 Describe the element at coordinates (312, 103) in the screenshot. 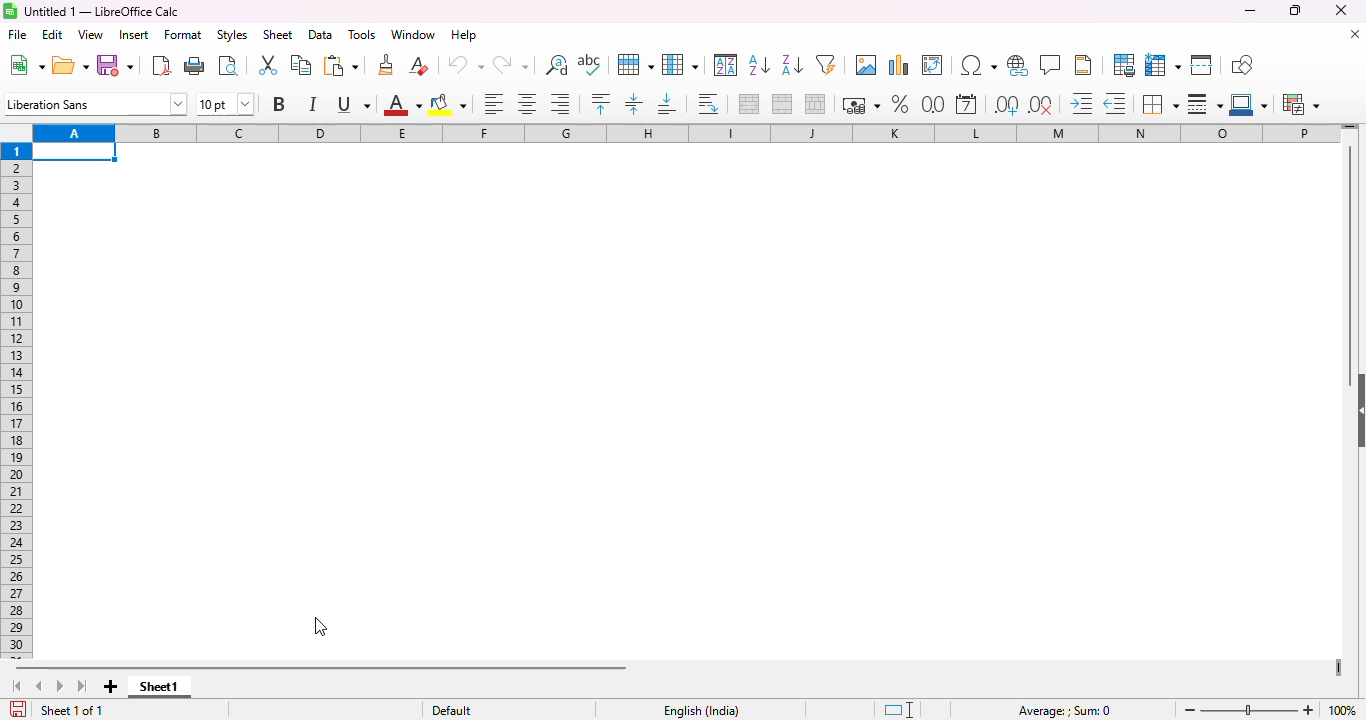

I see `italic` at that location.